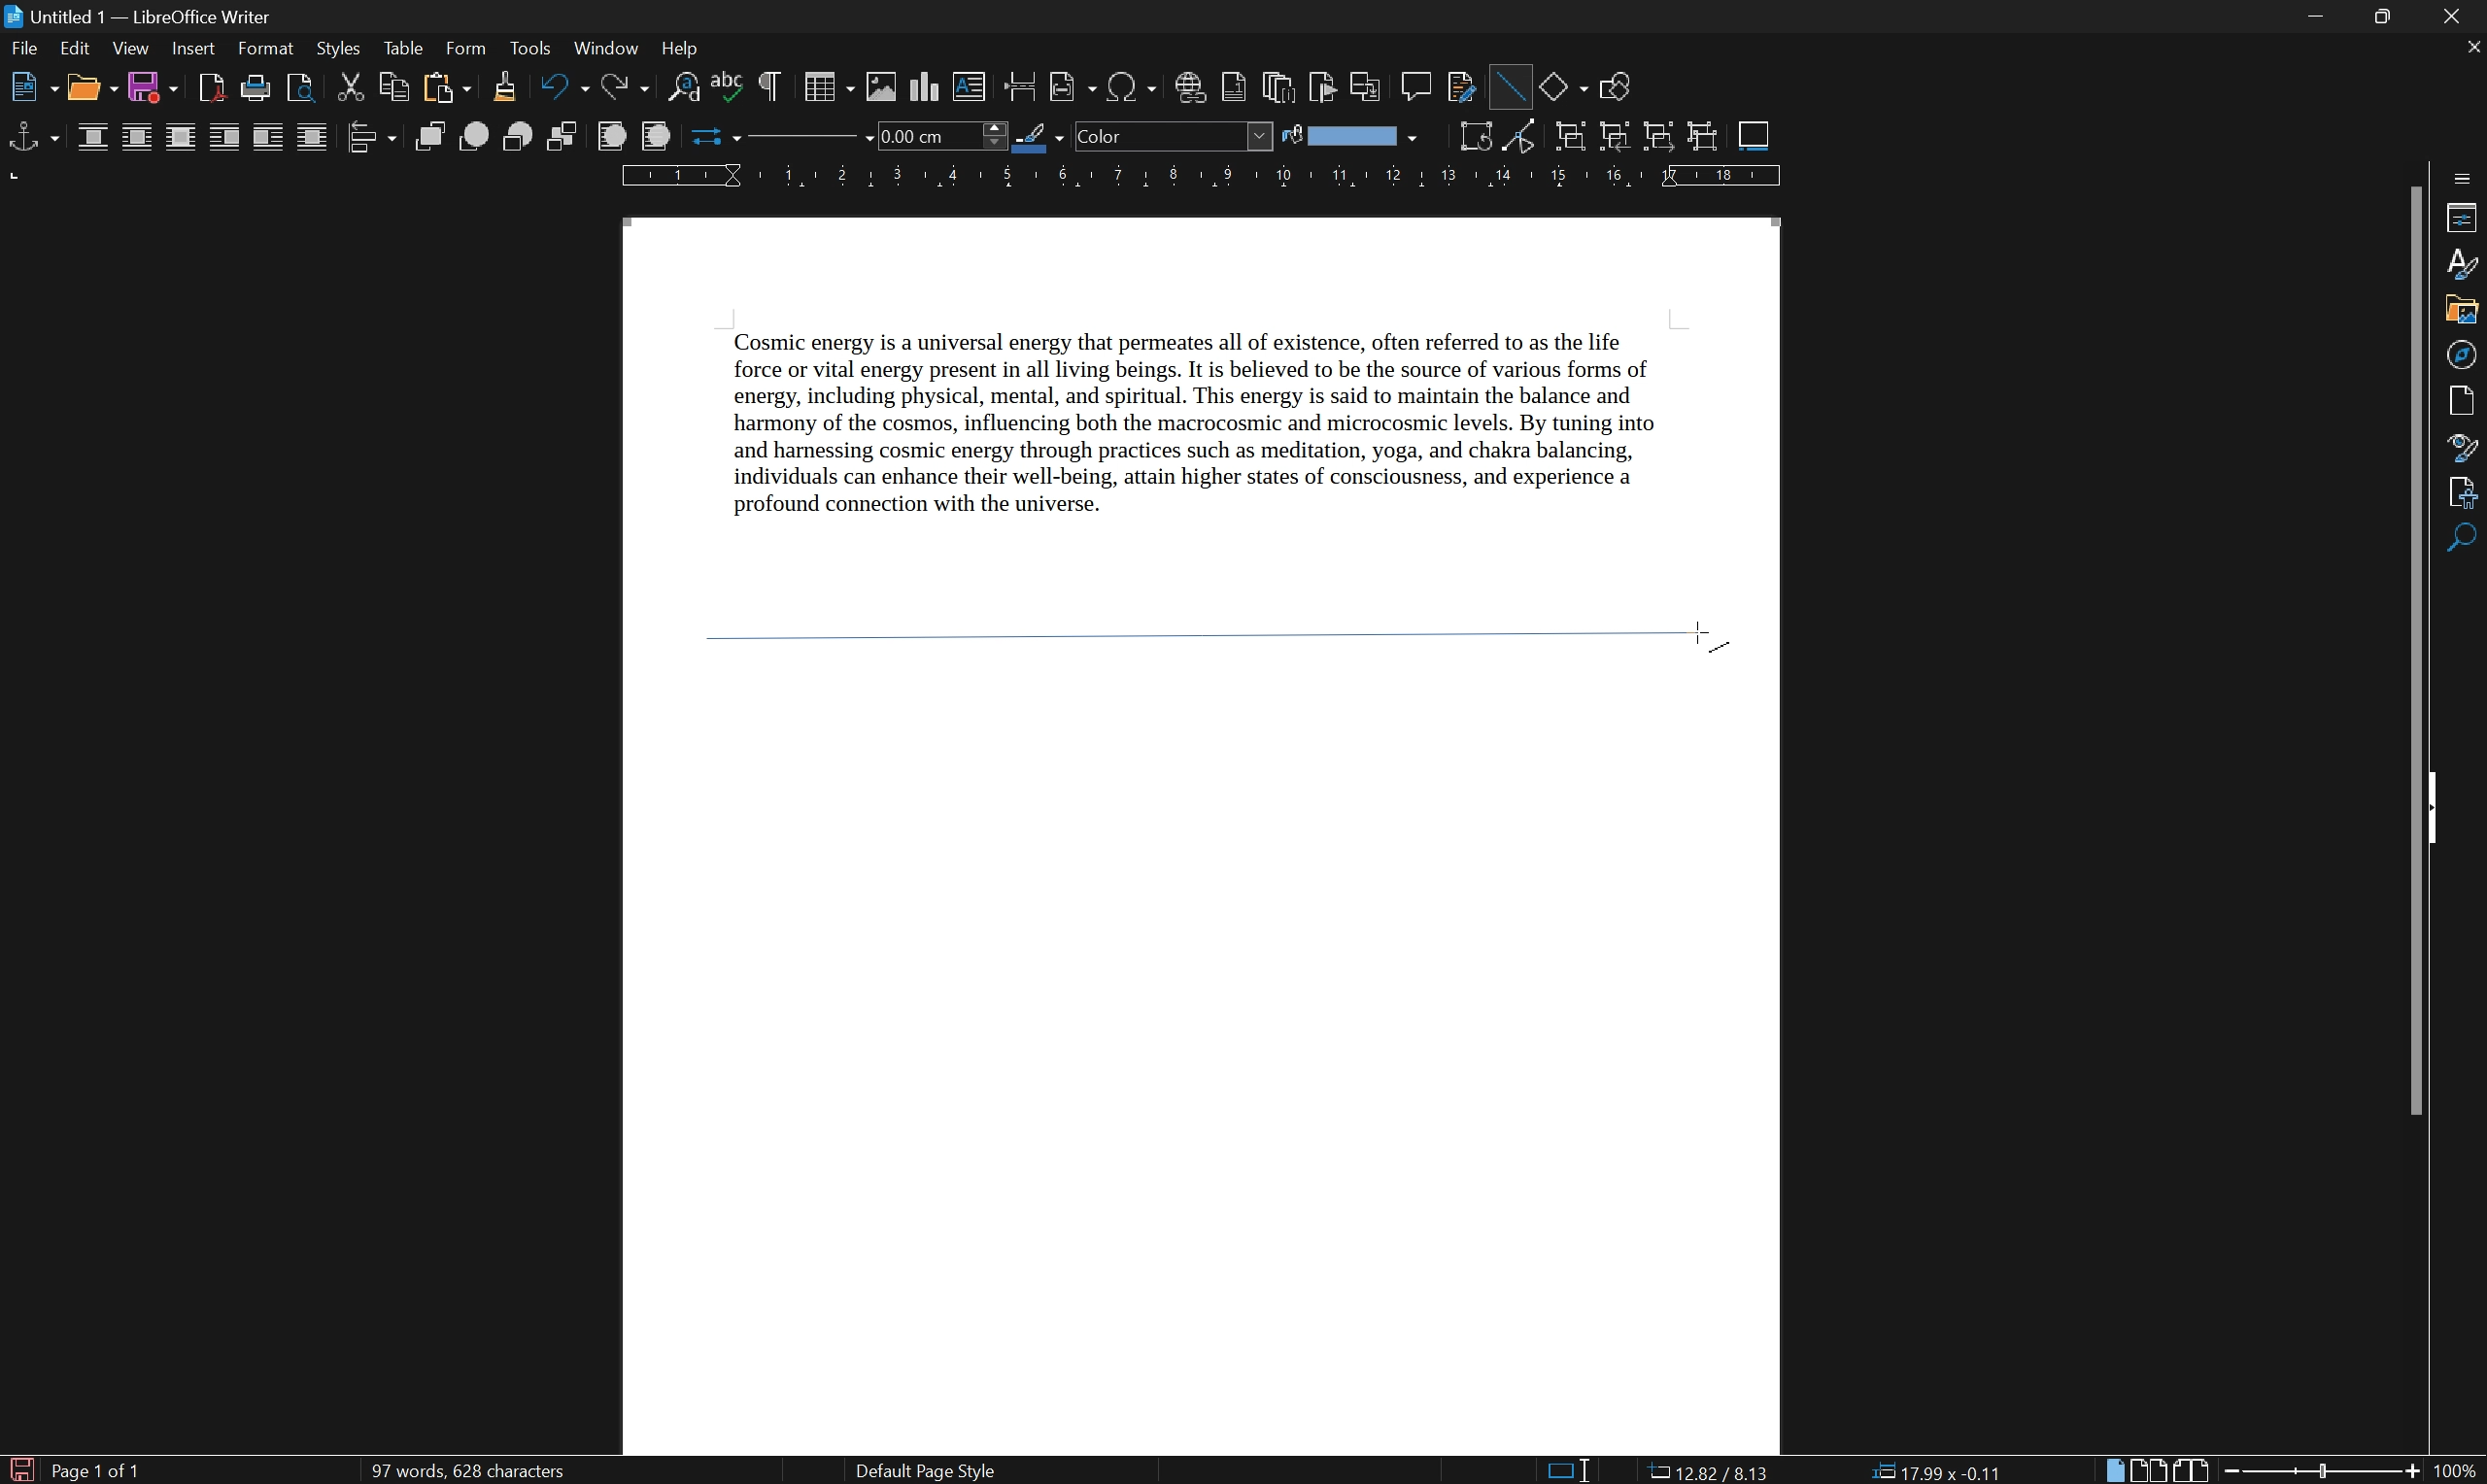 Image resolution: width=2487 pixels, height=1484 pixels. I want to click on new, so click(33, 90).